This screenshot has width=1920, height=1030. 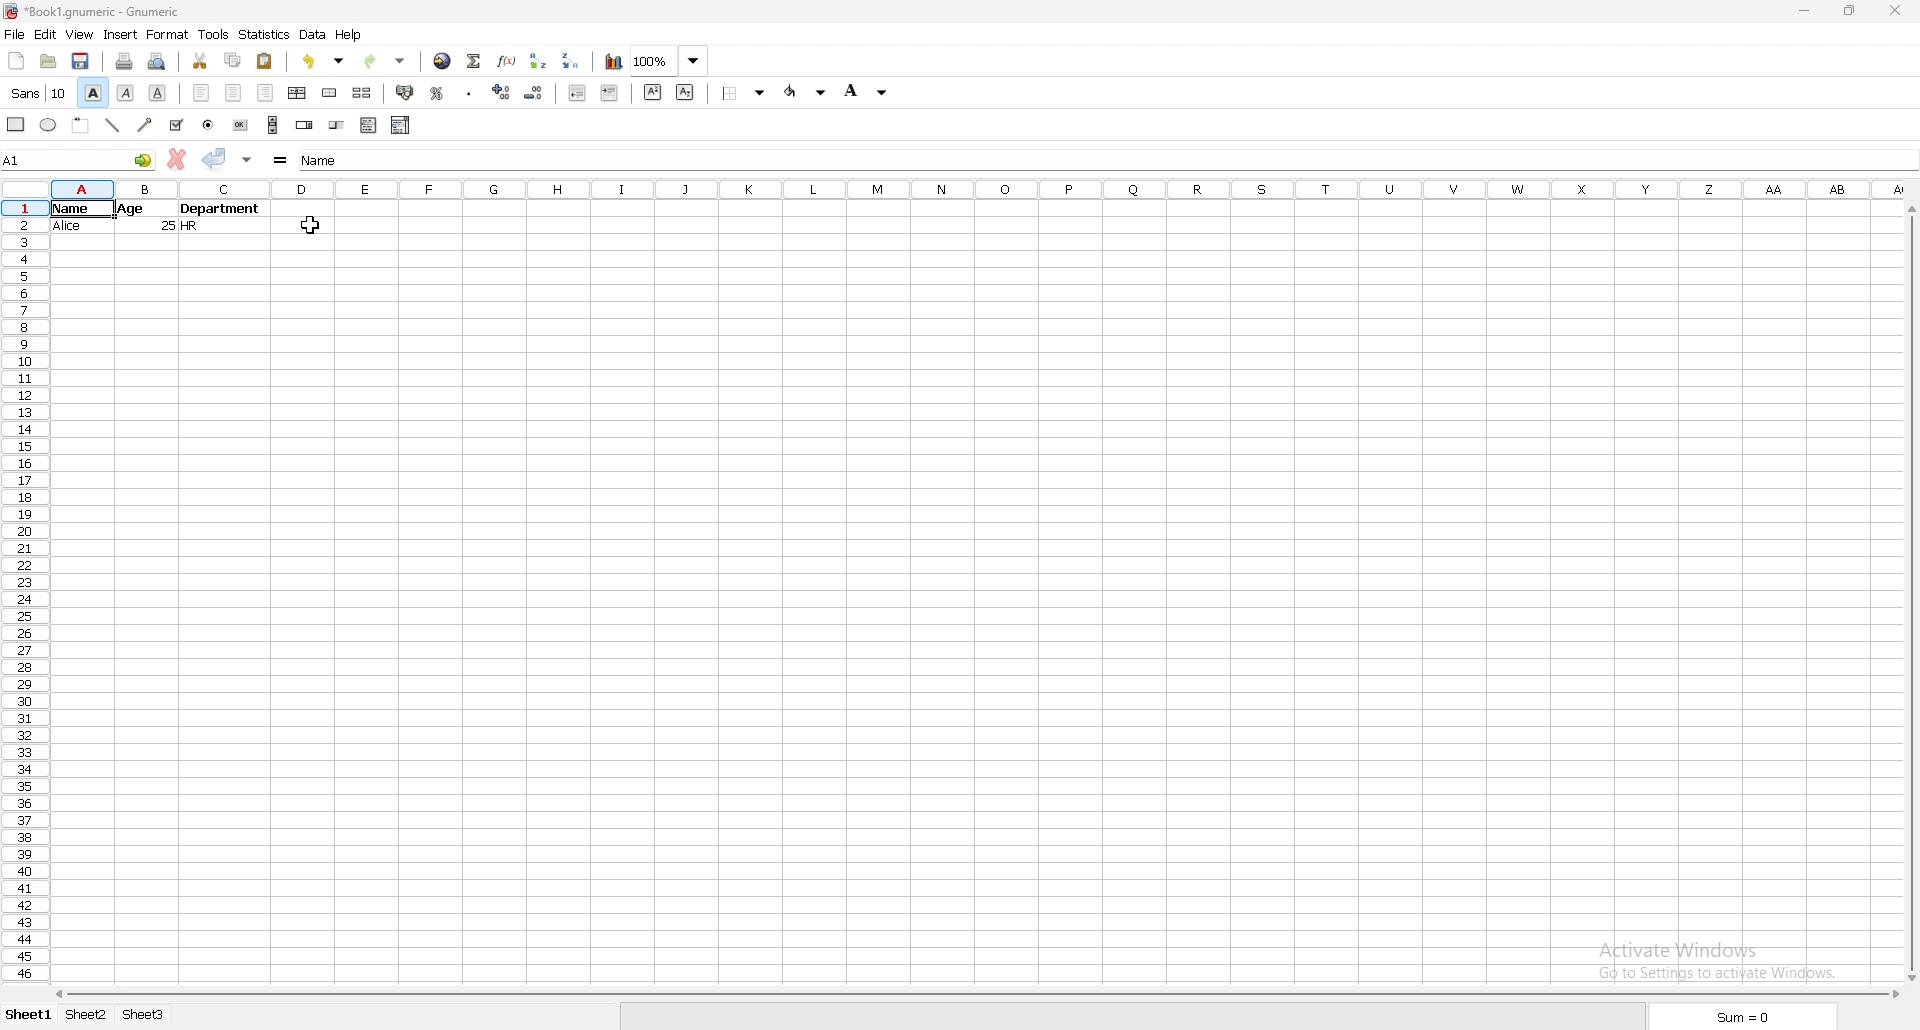 I want to click on save, so click(x=79, y=62).